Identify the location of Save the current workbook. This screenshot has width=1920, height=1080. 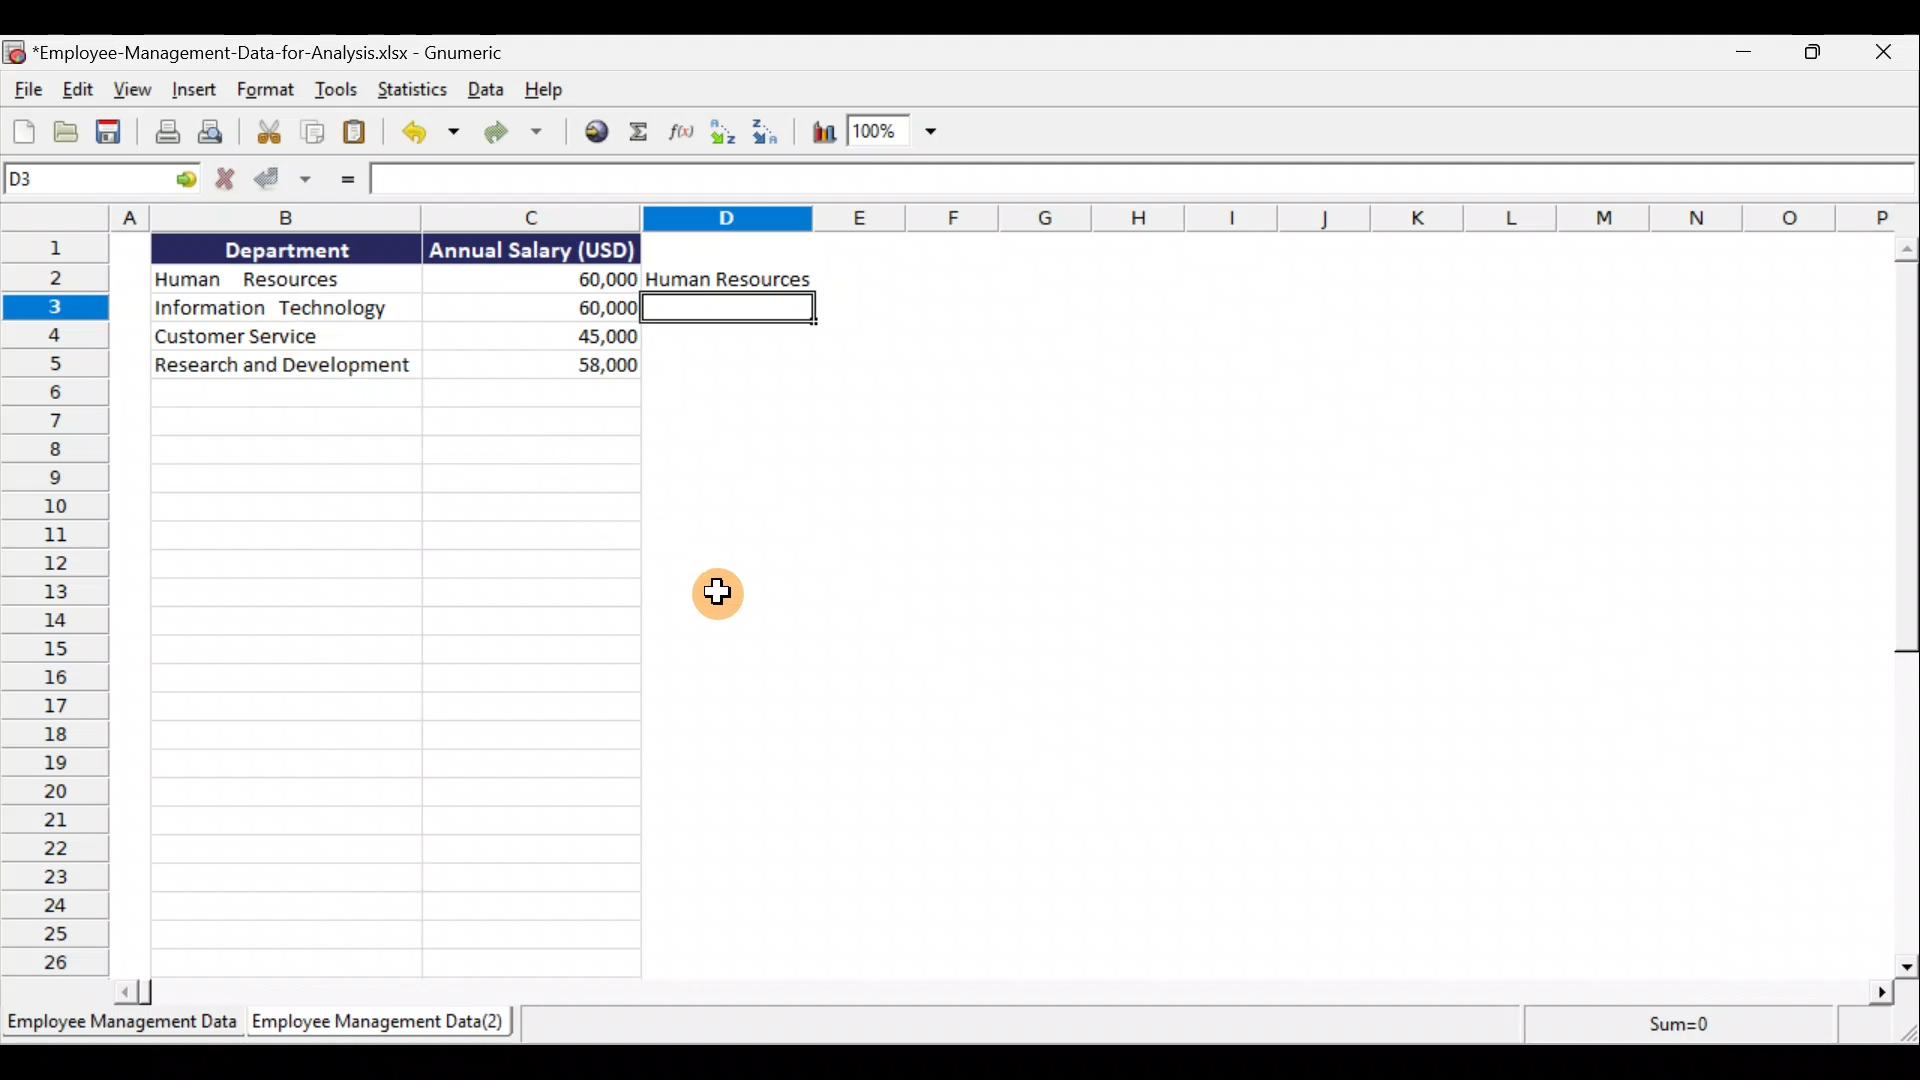
(110, 132).